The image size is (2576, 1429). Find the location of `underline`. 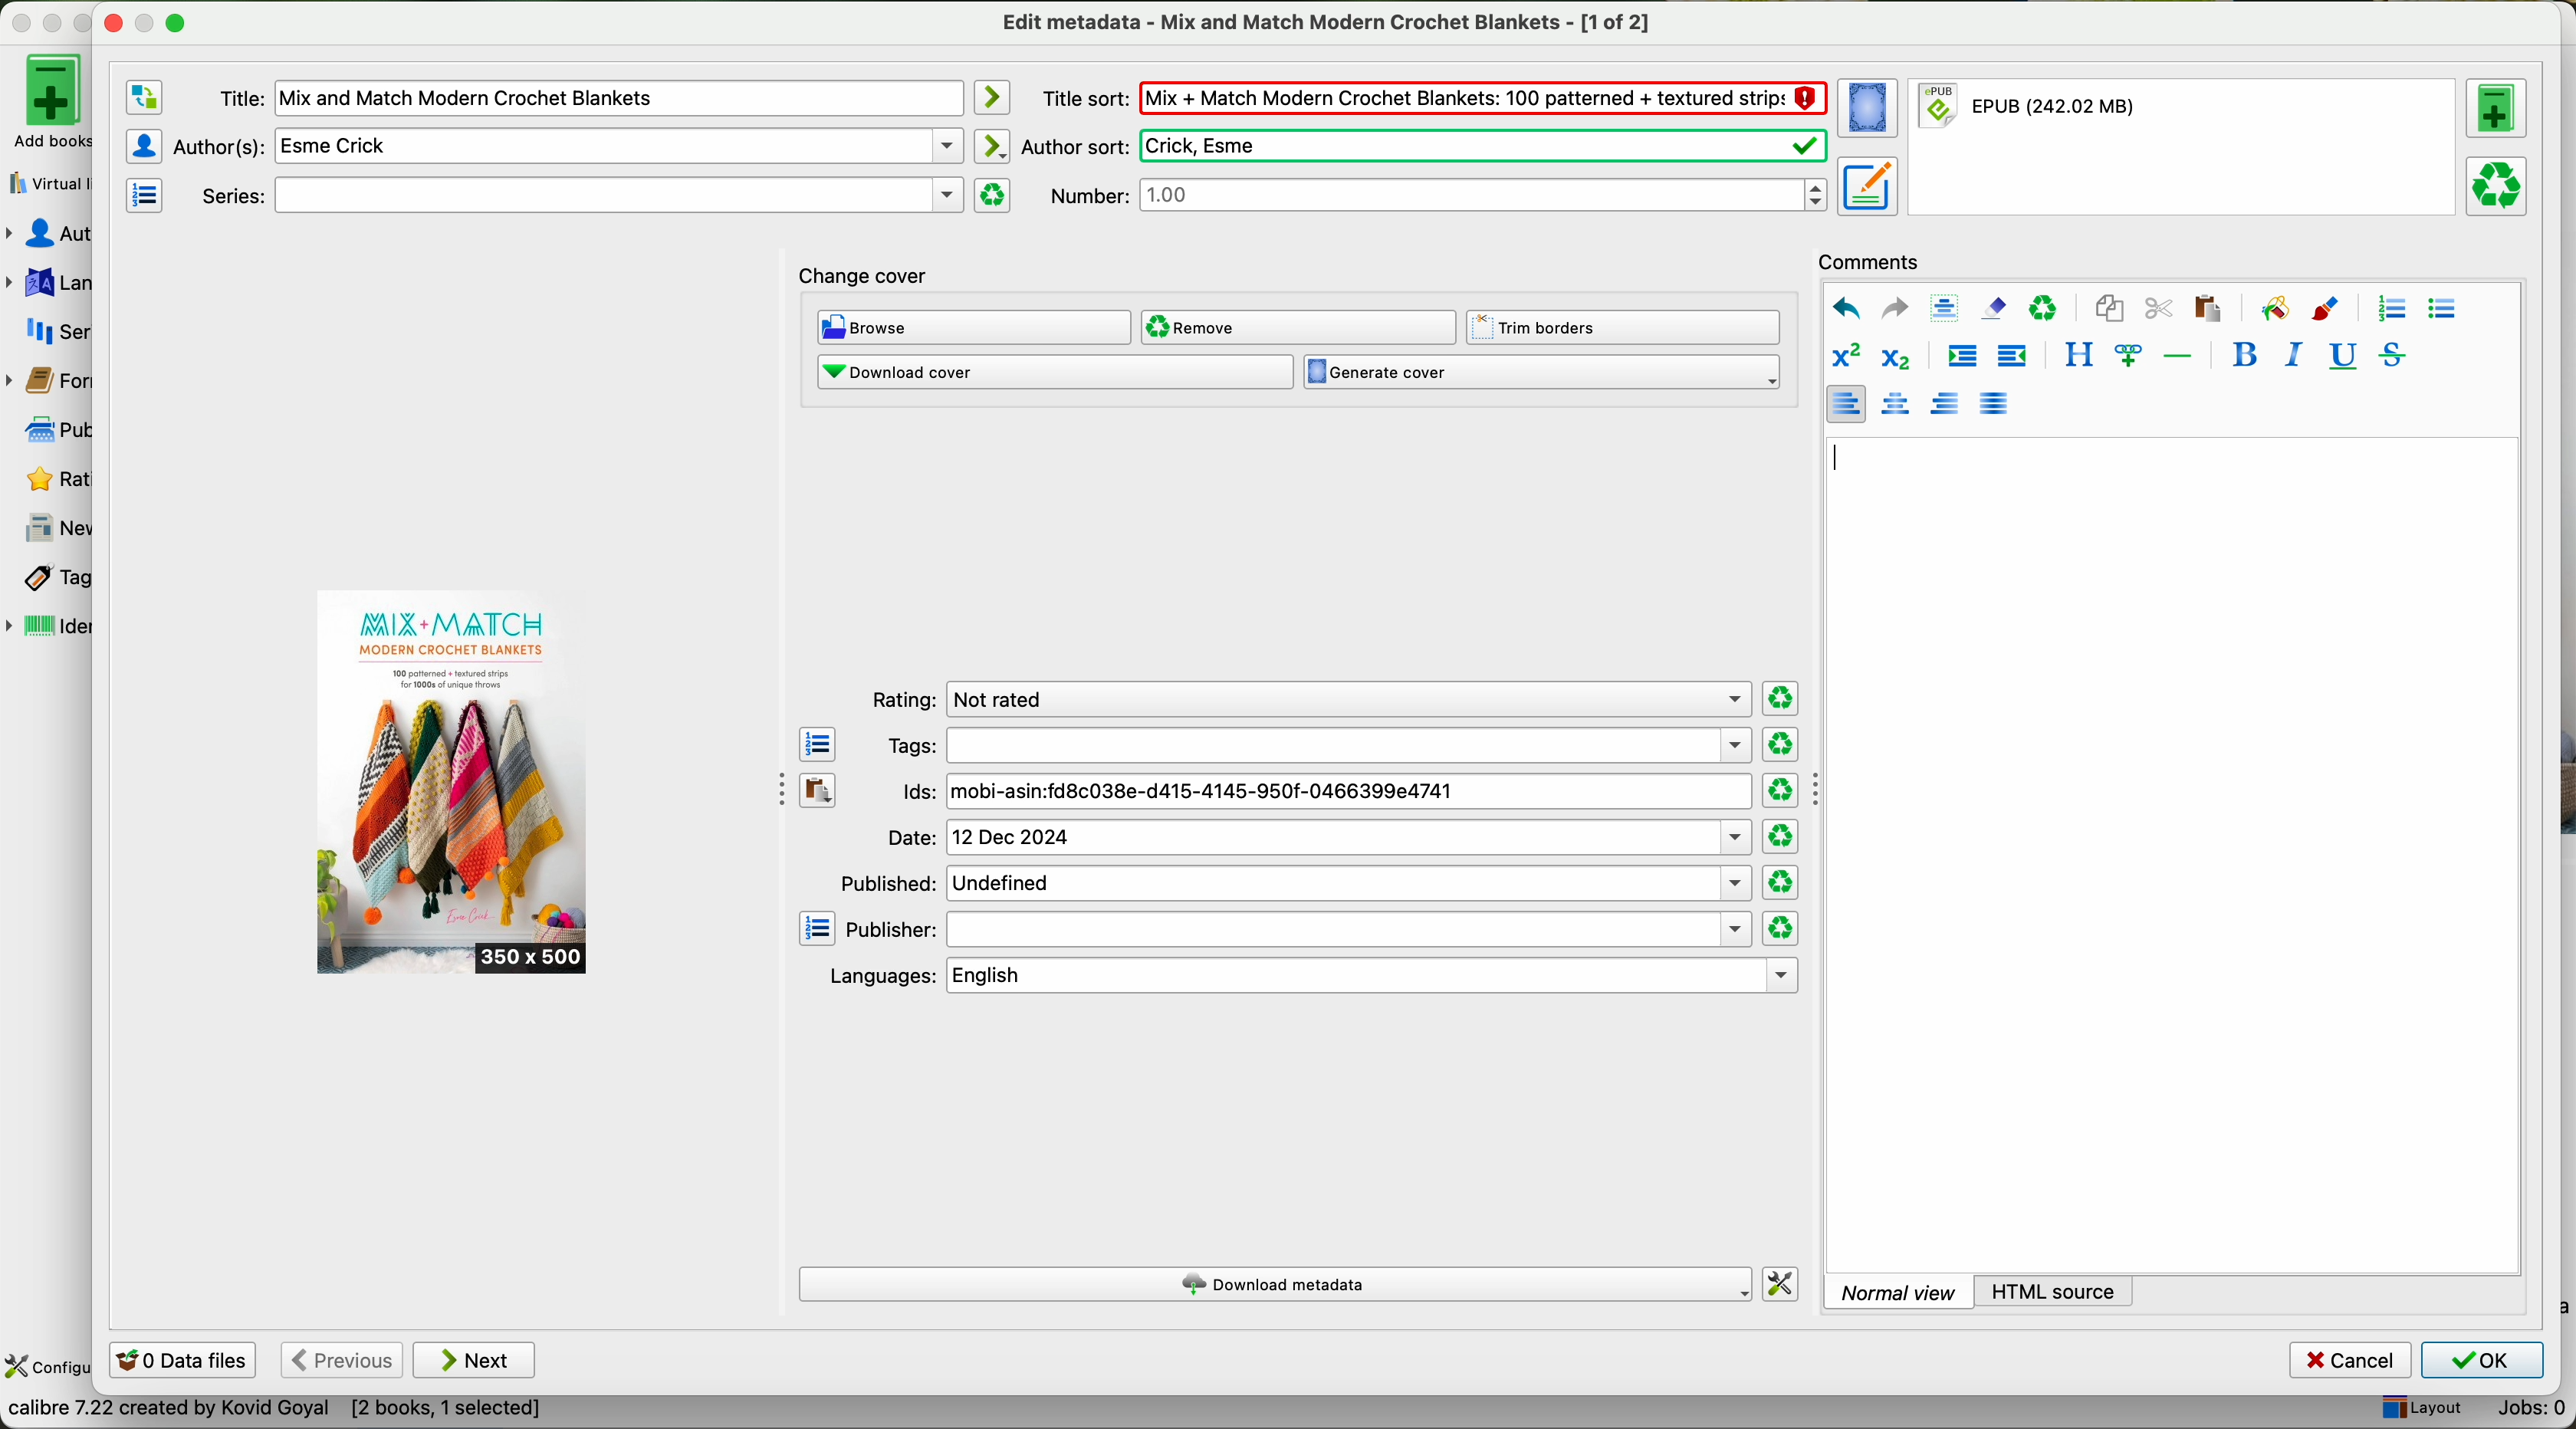

underline is located at coordinates (2340, 357).